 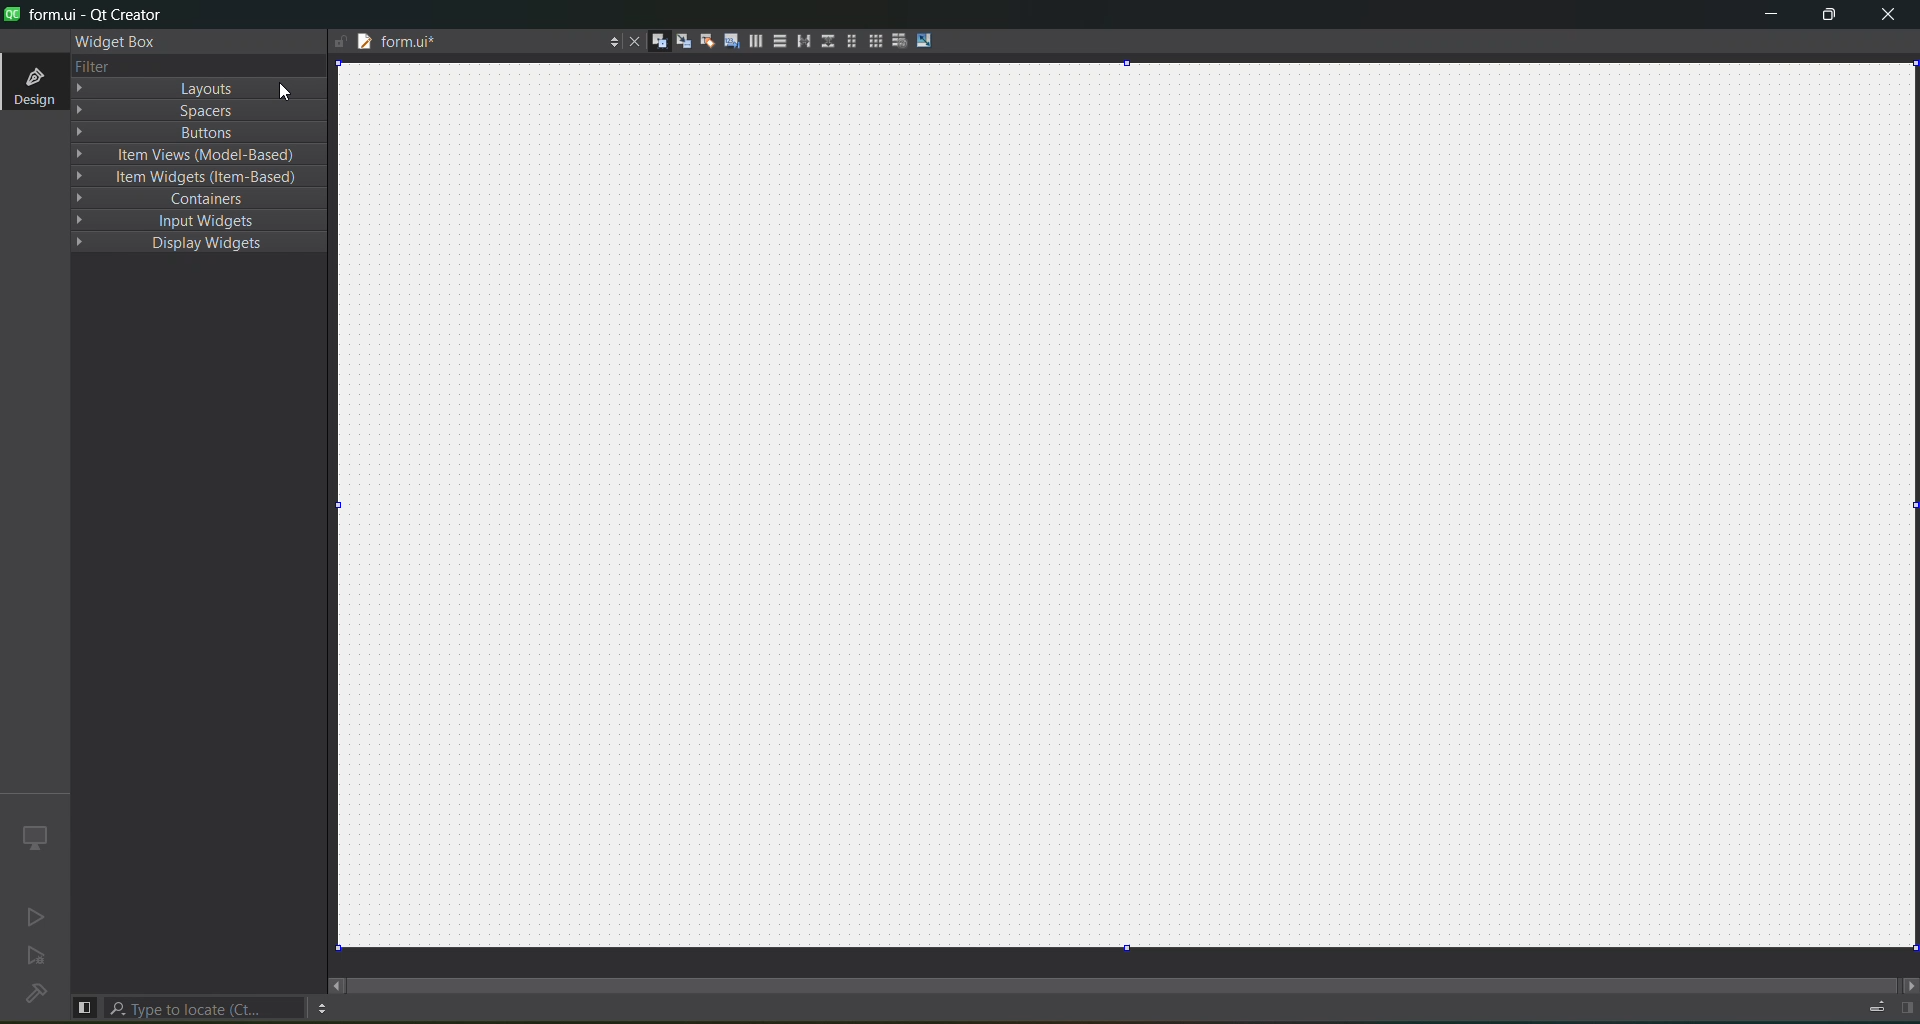 What do you see at coordinates (874, 43) in the screenshot?
I see `layout in a grid` at bounding box center [874, 43].